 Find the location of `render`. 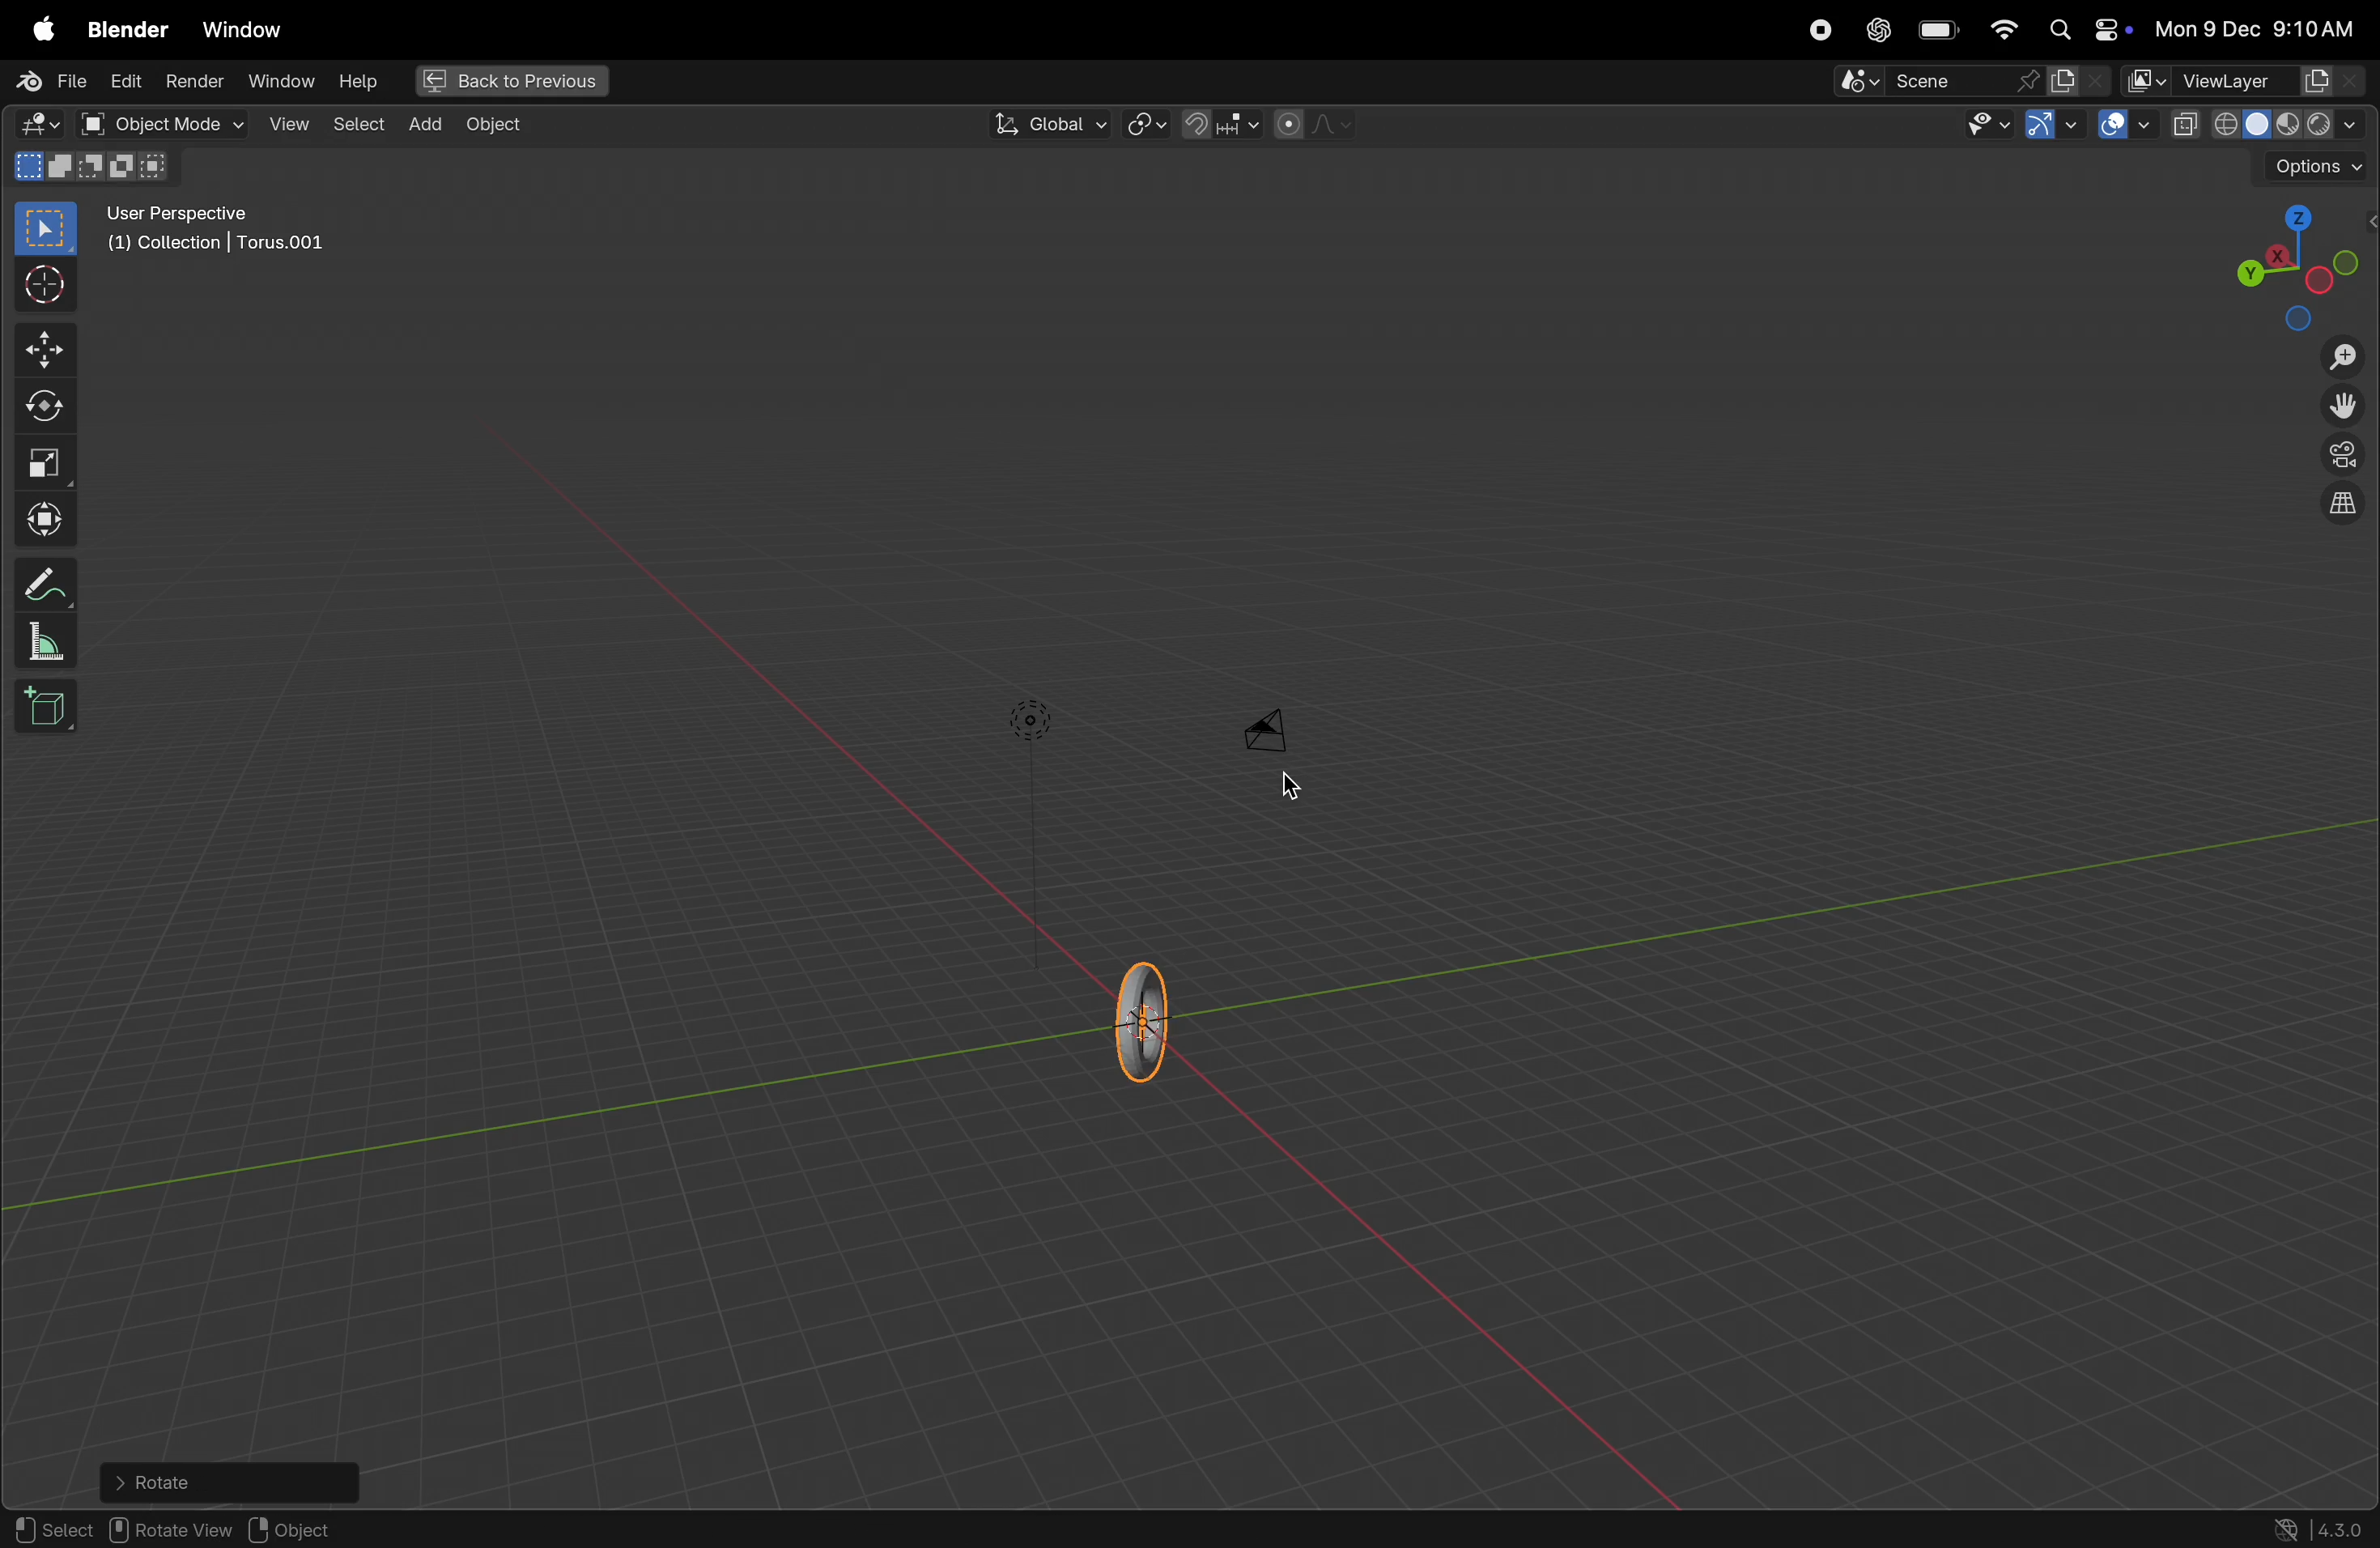

render is located at coordinates (192, 81).